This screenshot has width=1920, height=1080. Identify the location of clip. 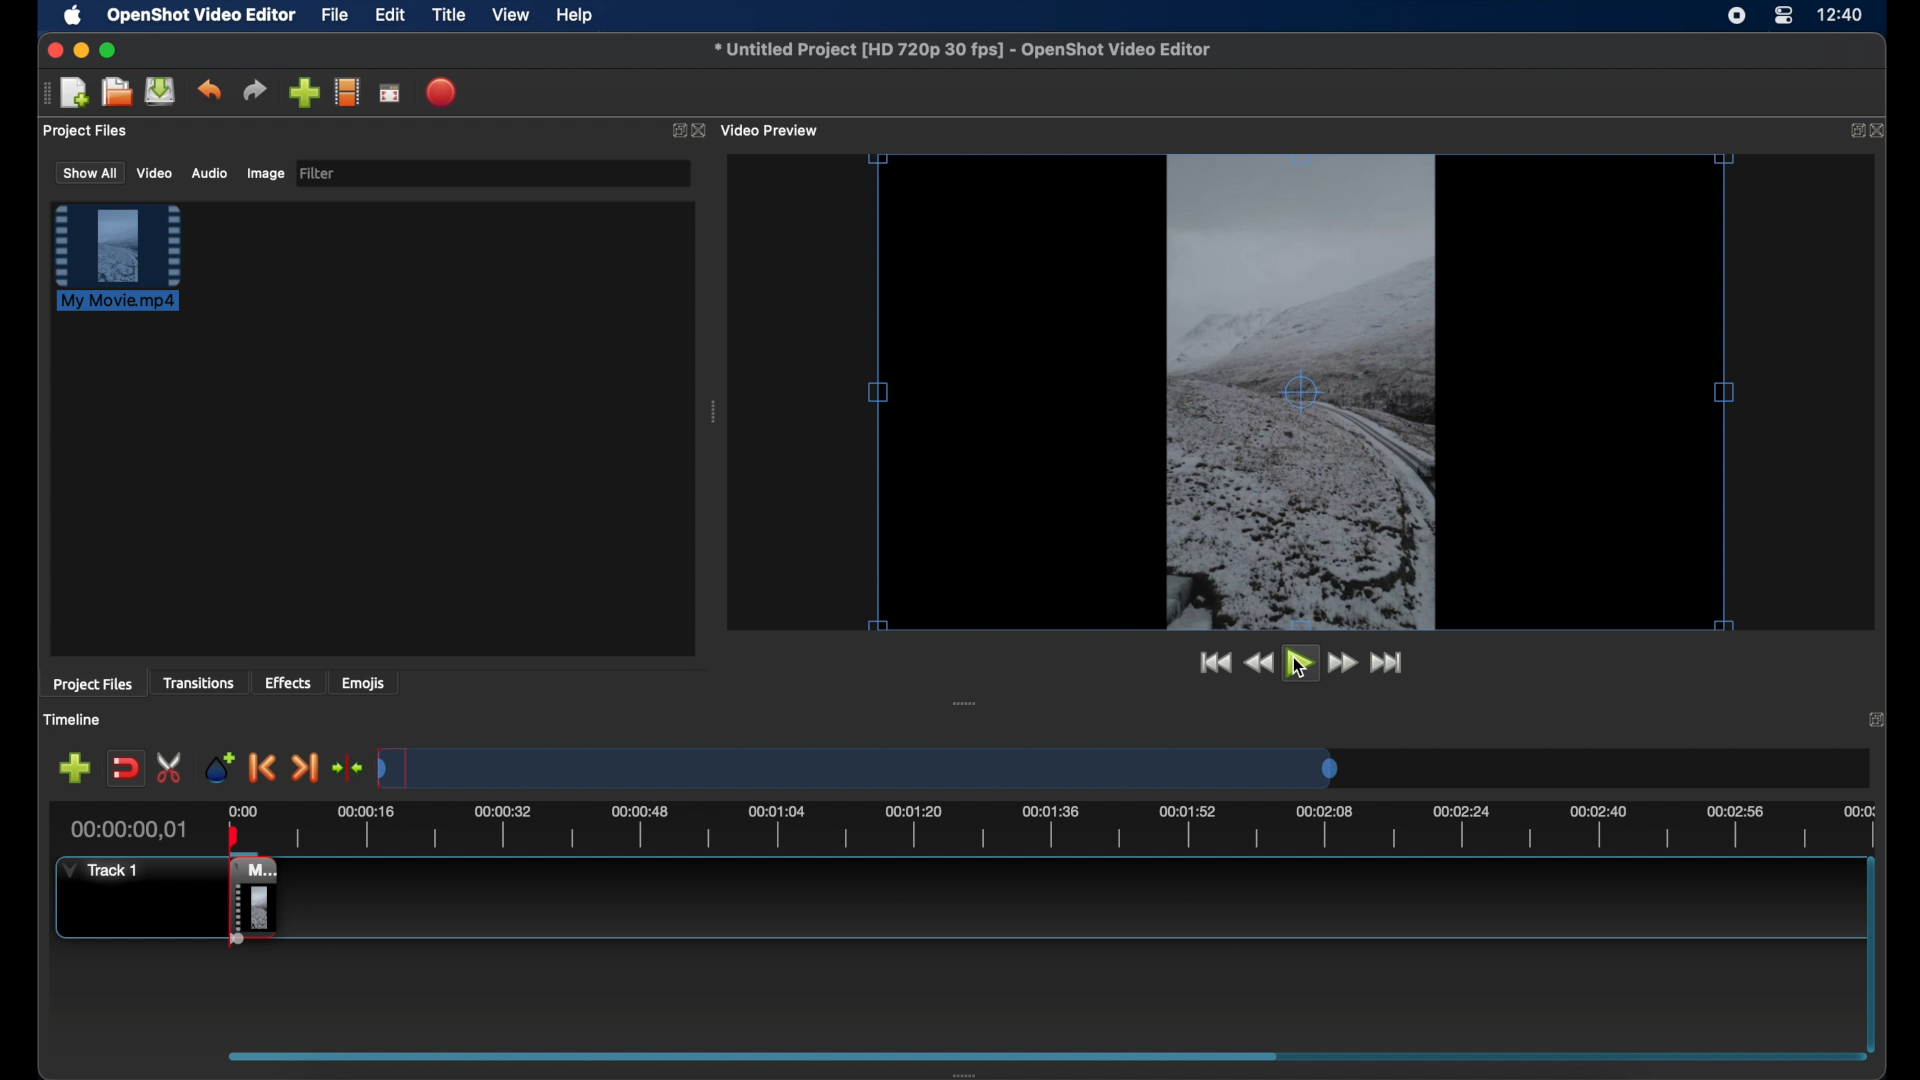
(234, 905).